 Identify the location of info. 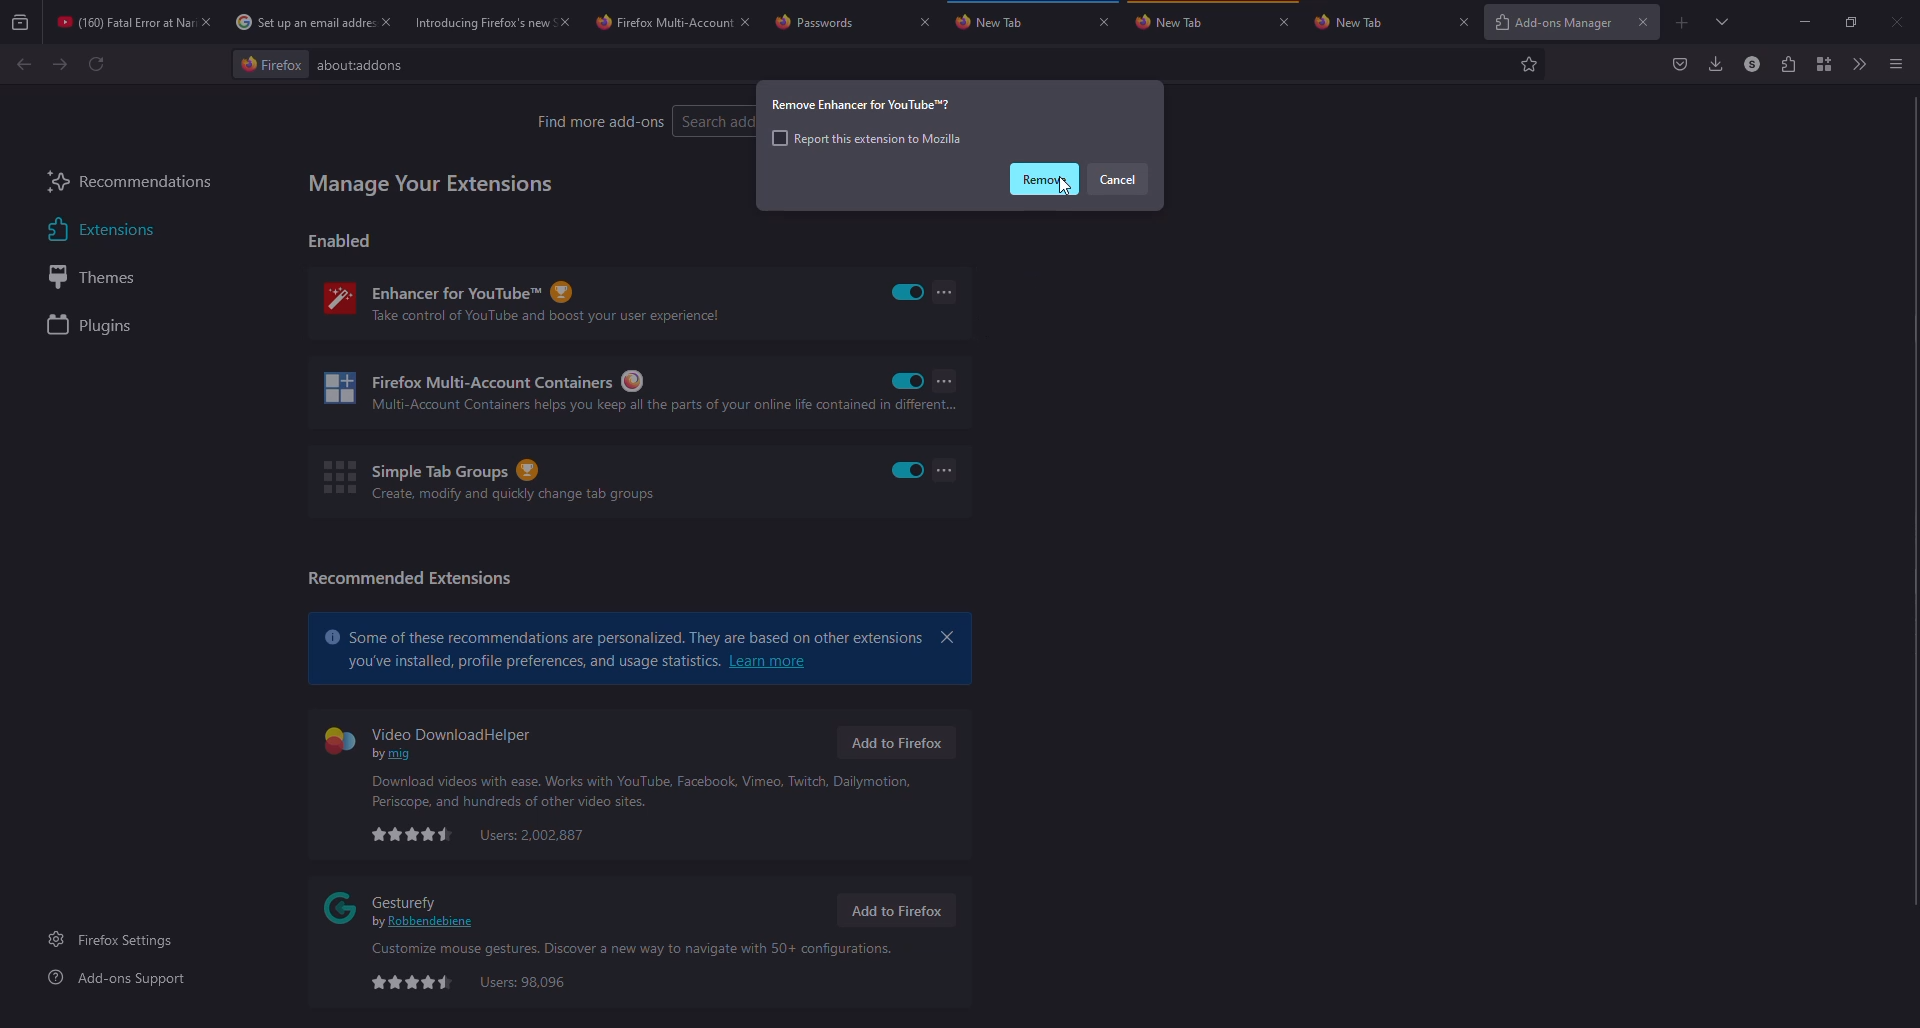
(645, 791).